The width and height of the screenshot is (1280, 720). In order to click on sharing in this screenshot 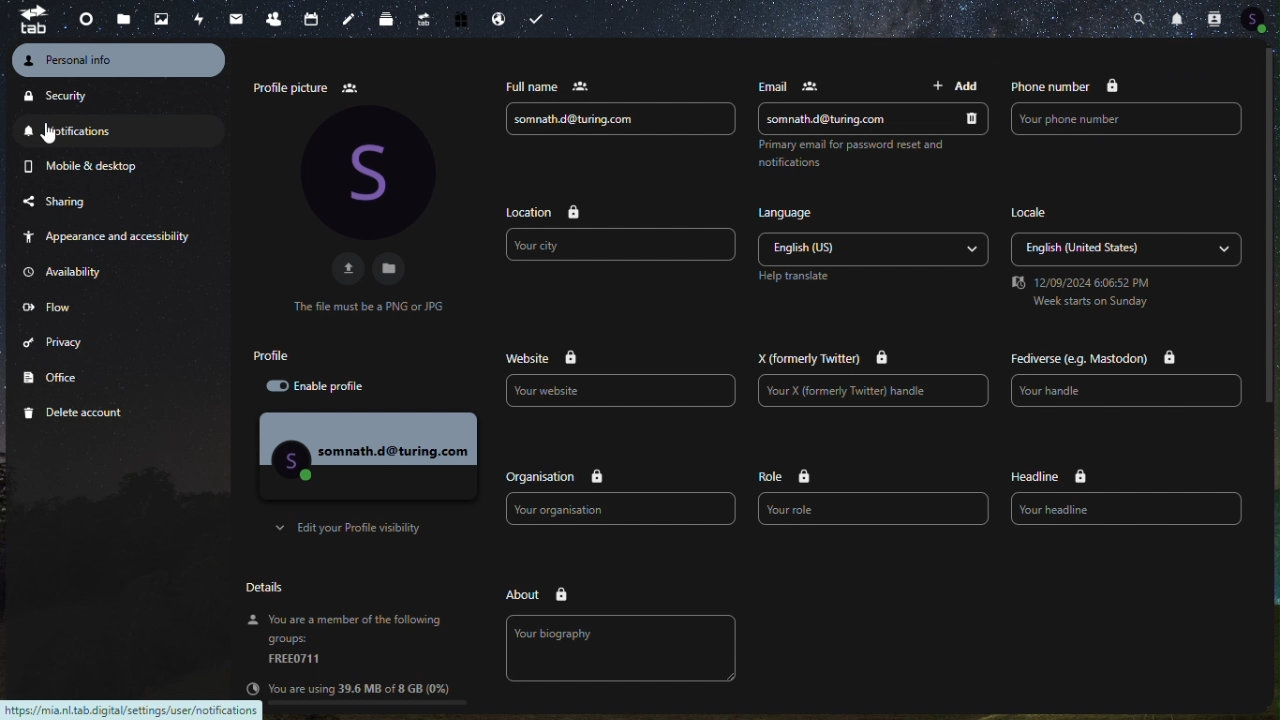, I will do `click(83, 199)`.